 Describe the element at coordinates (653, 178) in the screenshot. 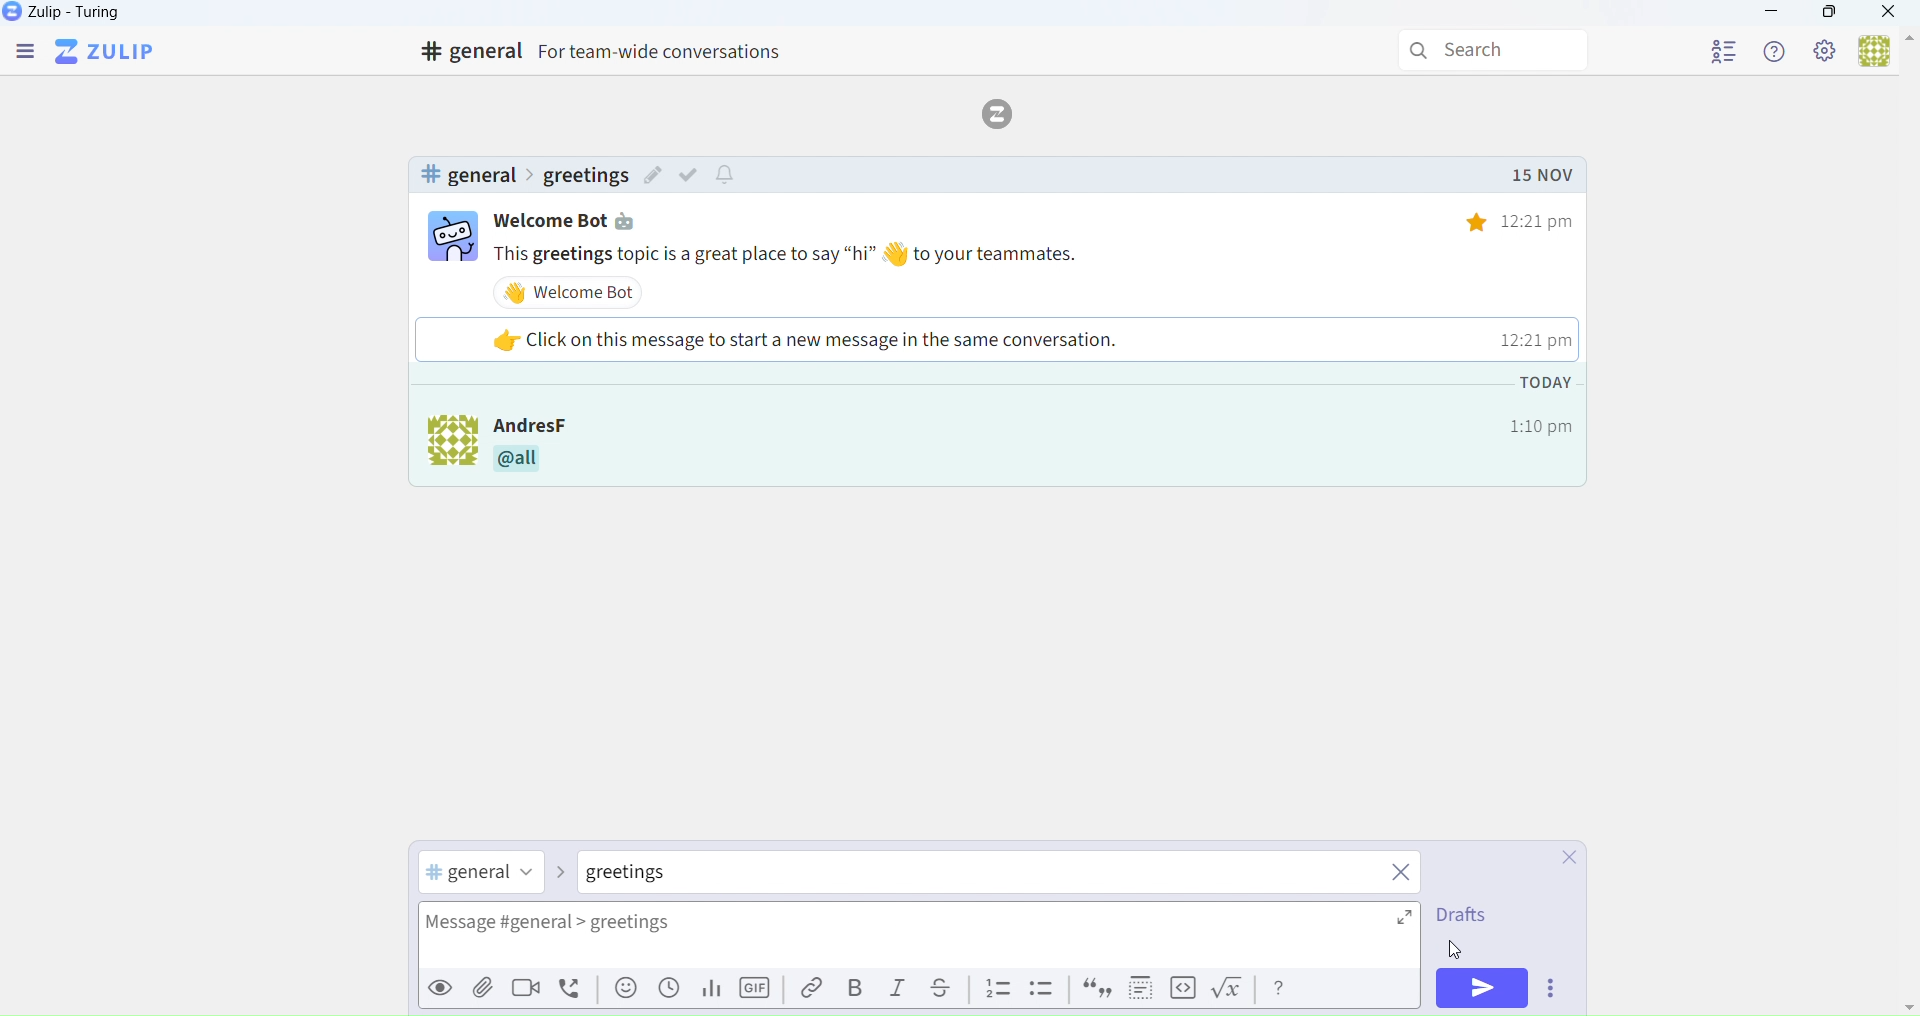

I see `edit` at that location.